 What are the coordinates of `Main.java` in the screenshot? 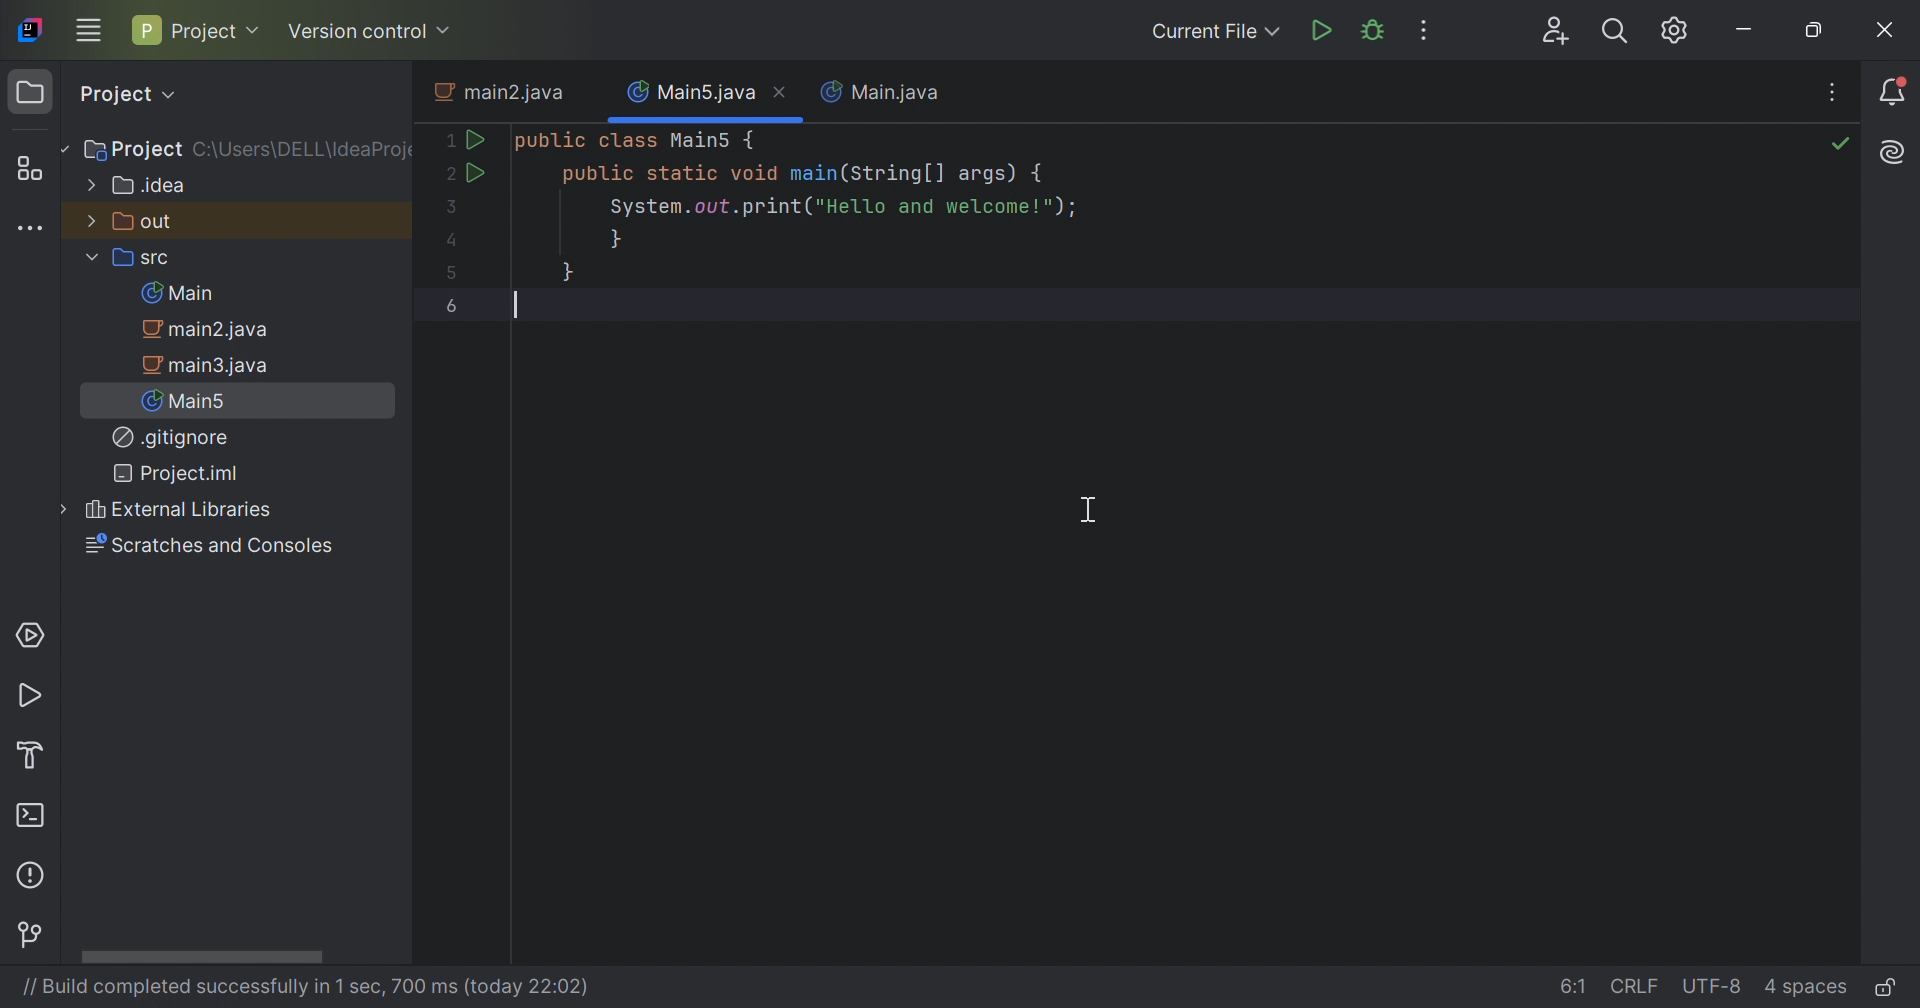 It's located at (881, 91).